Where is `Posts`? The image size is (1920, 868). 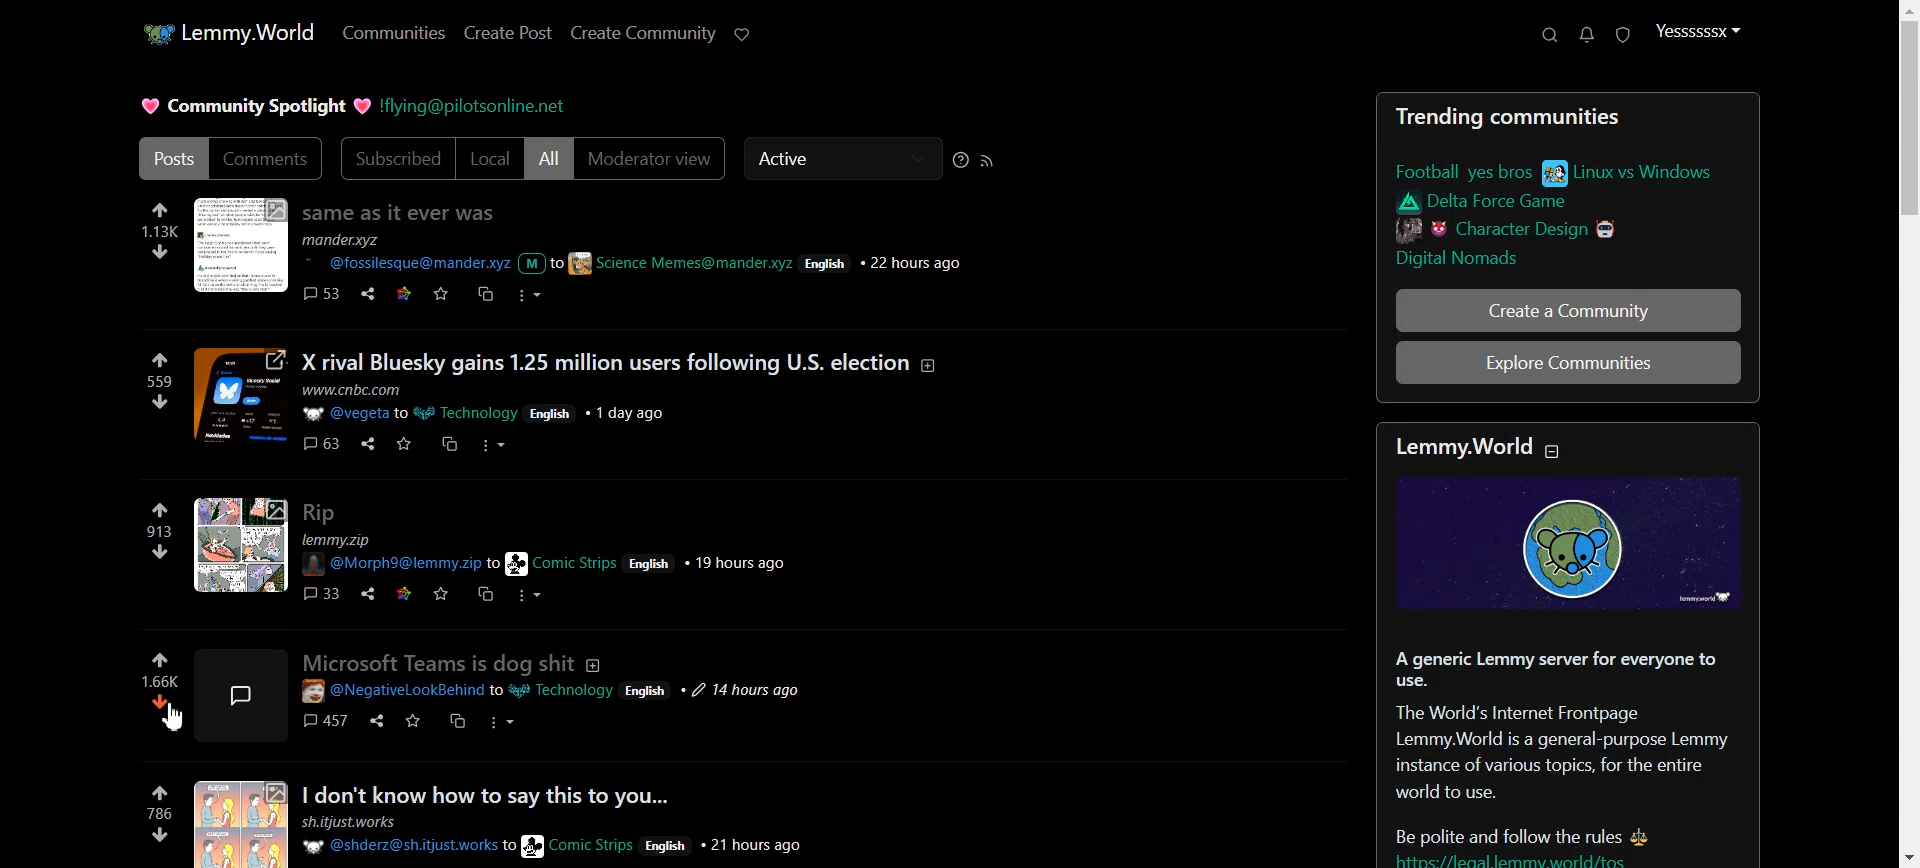 Posts is located at coordinates (409, 213).